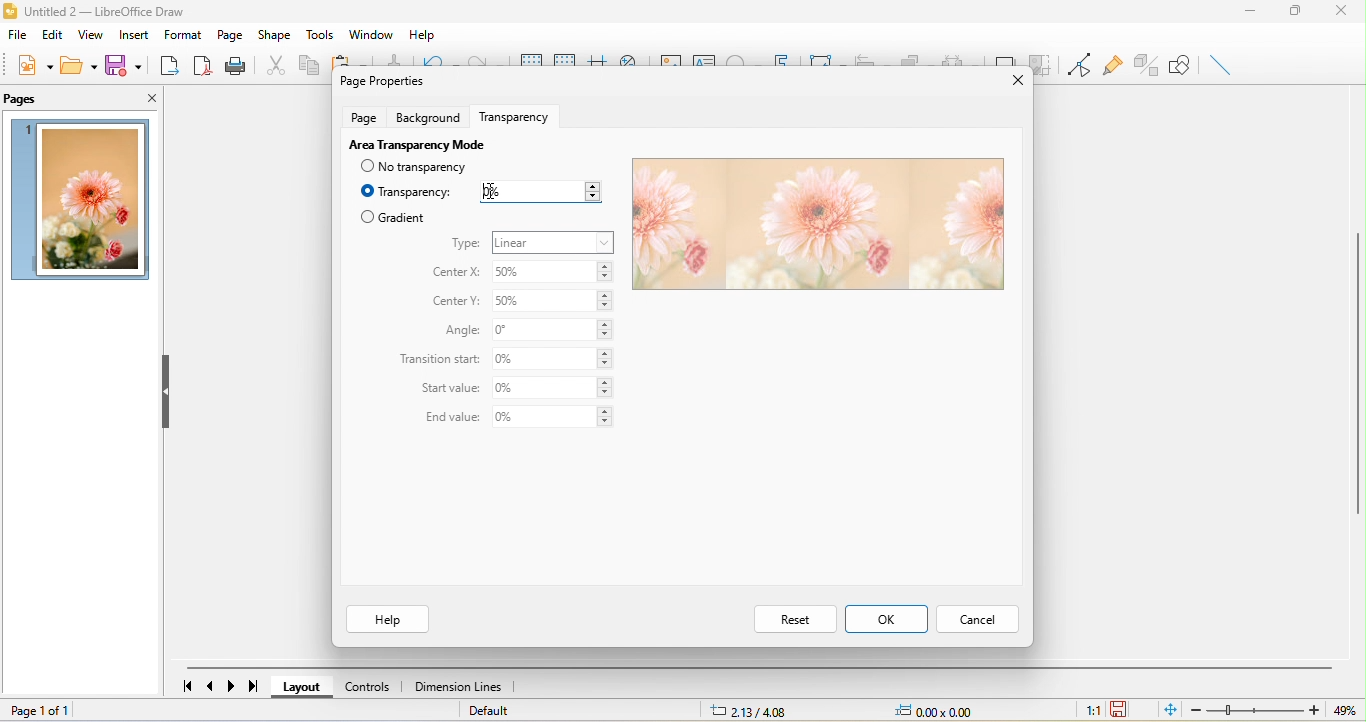 This screenshot has height=722, width=1366. I want to click on area transparency mode, so click(415, 143).